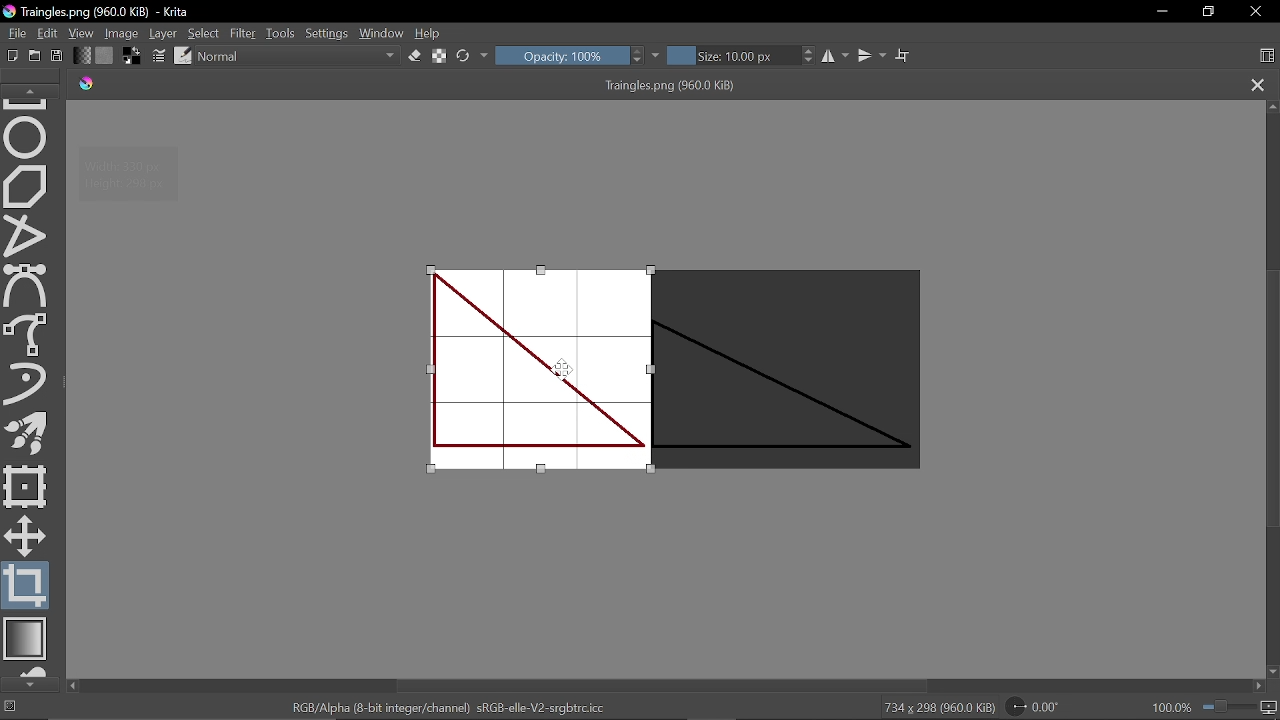  Describe the element at coordinates (72, 686) in the screenshot. I see `move left` at that location.